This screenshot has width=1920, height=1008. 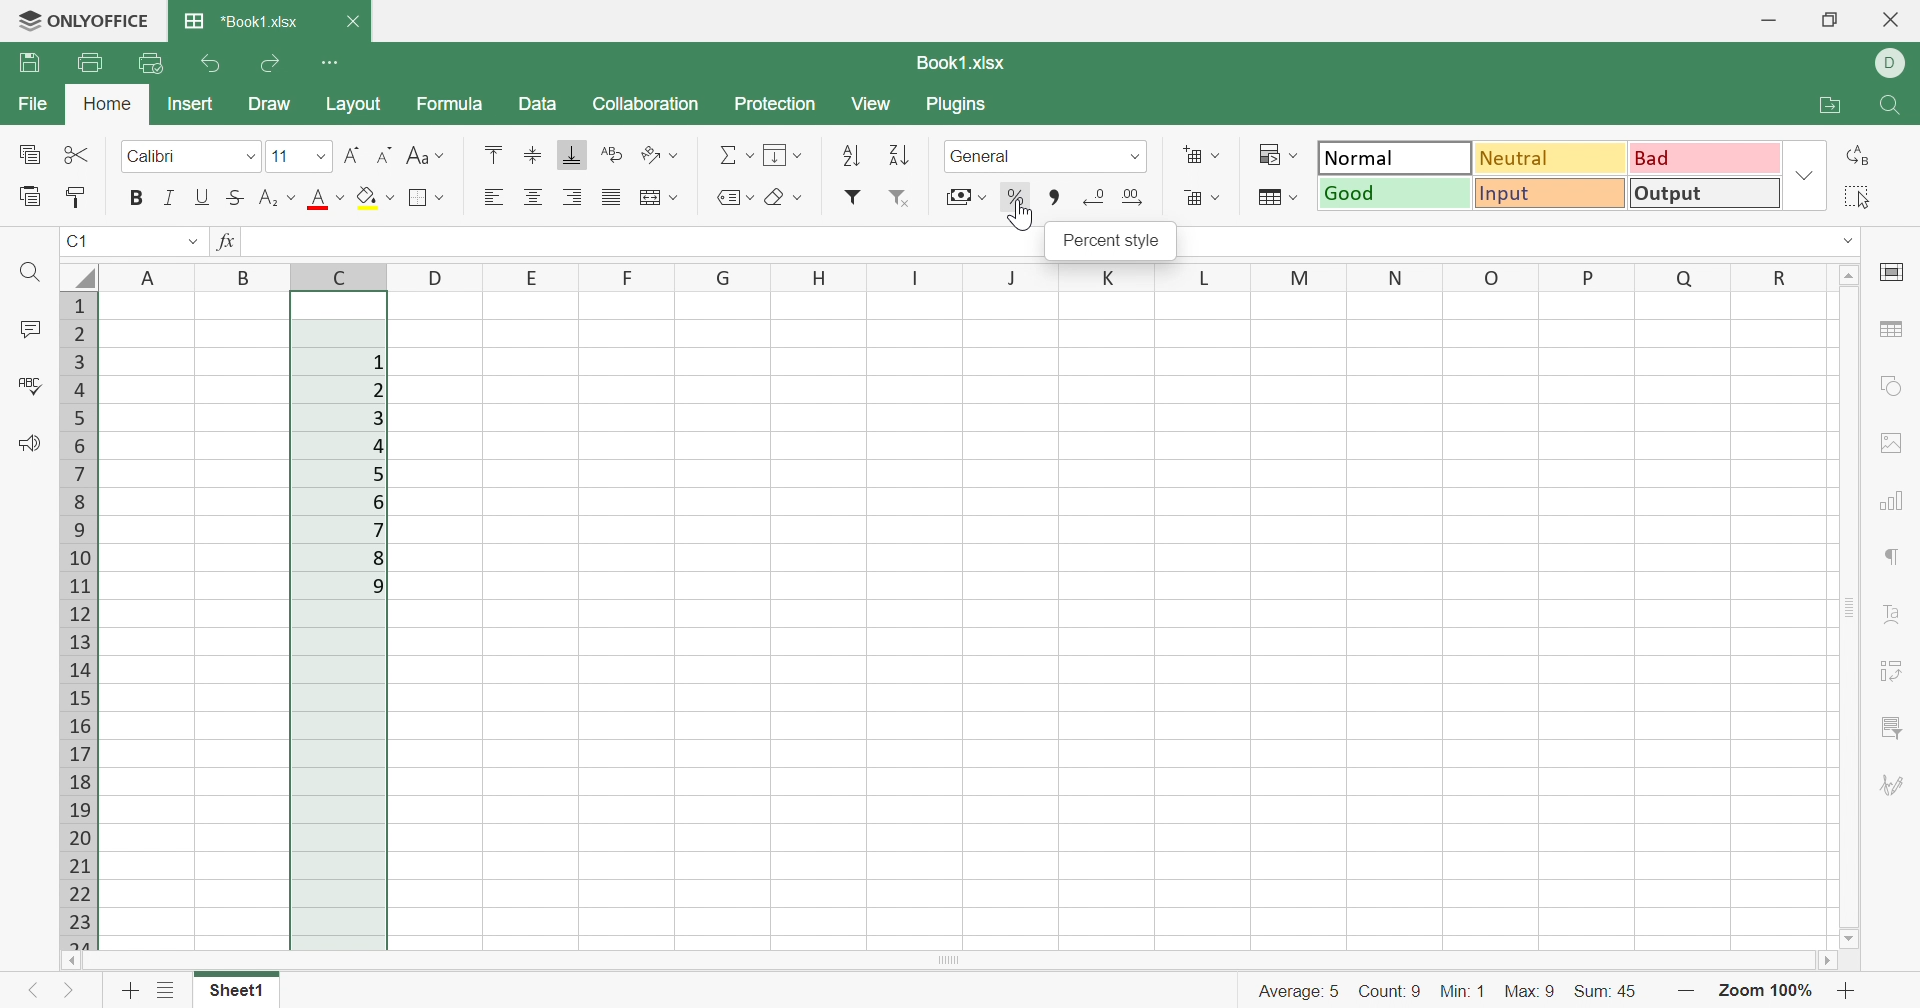 What do you see at coordinates (539, 104) in the screenshot?
I see `Data` at bounding box center [539, 104].